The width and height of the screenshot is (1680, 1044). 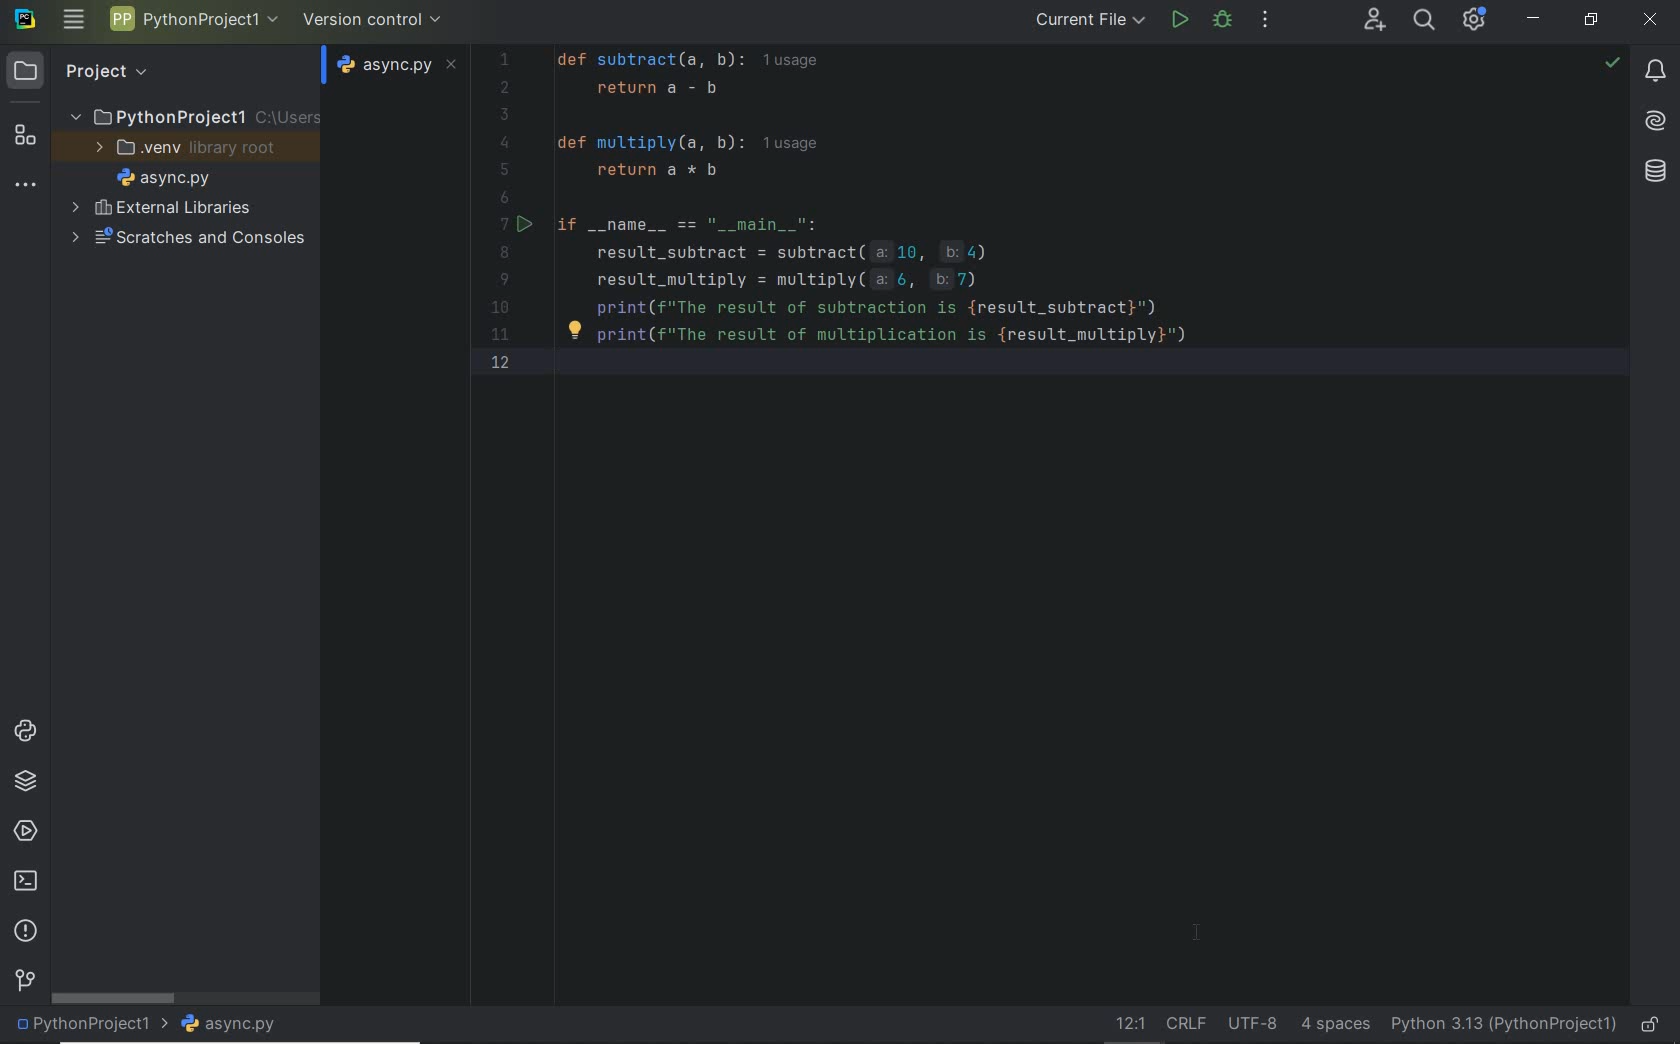 What do you see at coordinates (1611, 62) in the screenshot?
I see `no problem` at bounding box center [1611, 62].